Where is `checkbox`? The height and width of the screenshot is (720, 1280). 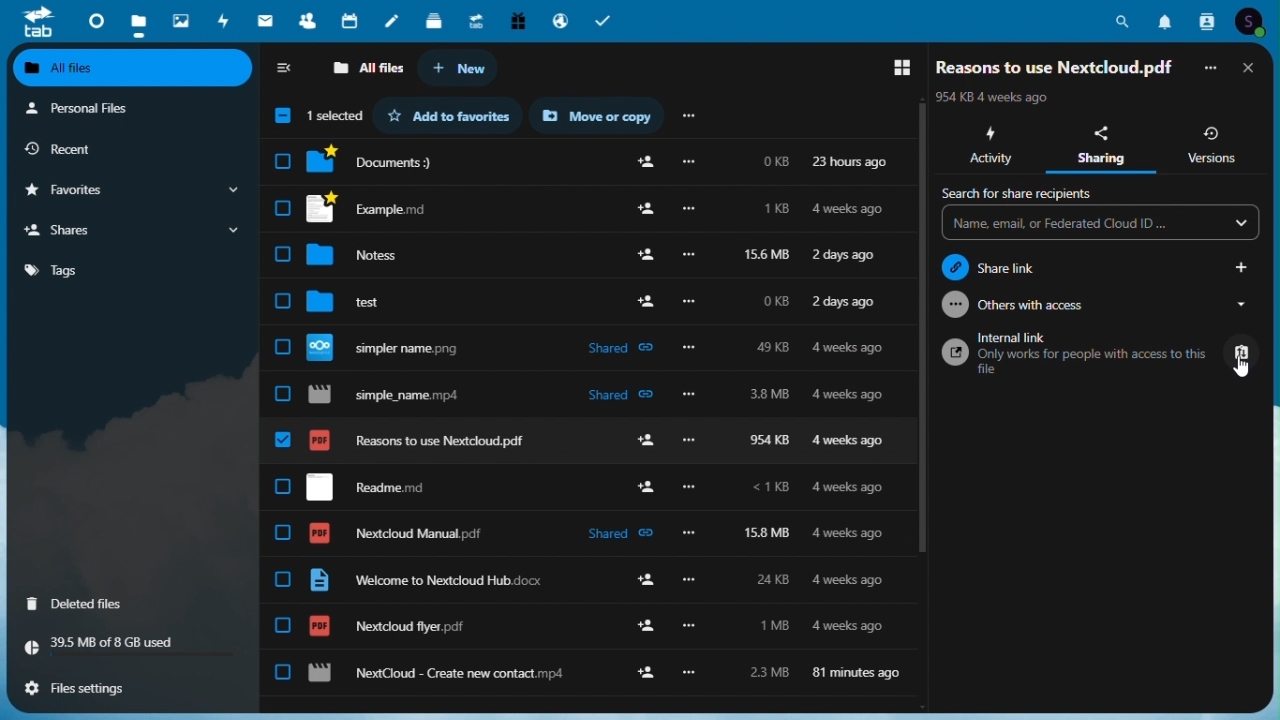 checkbox is located at coordinates (284, 535).